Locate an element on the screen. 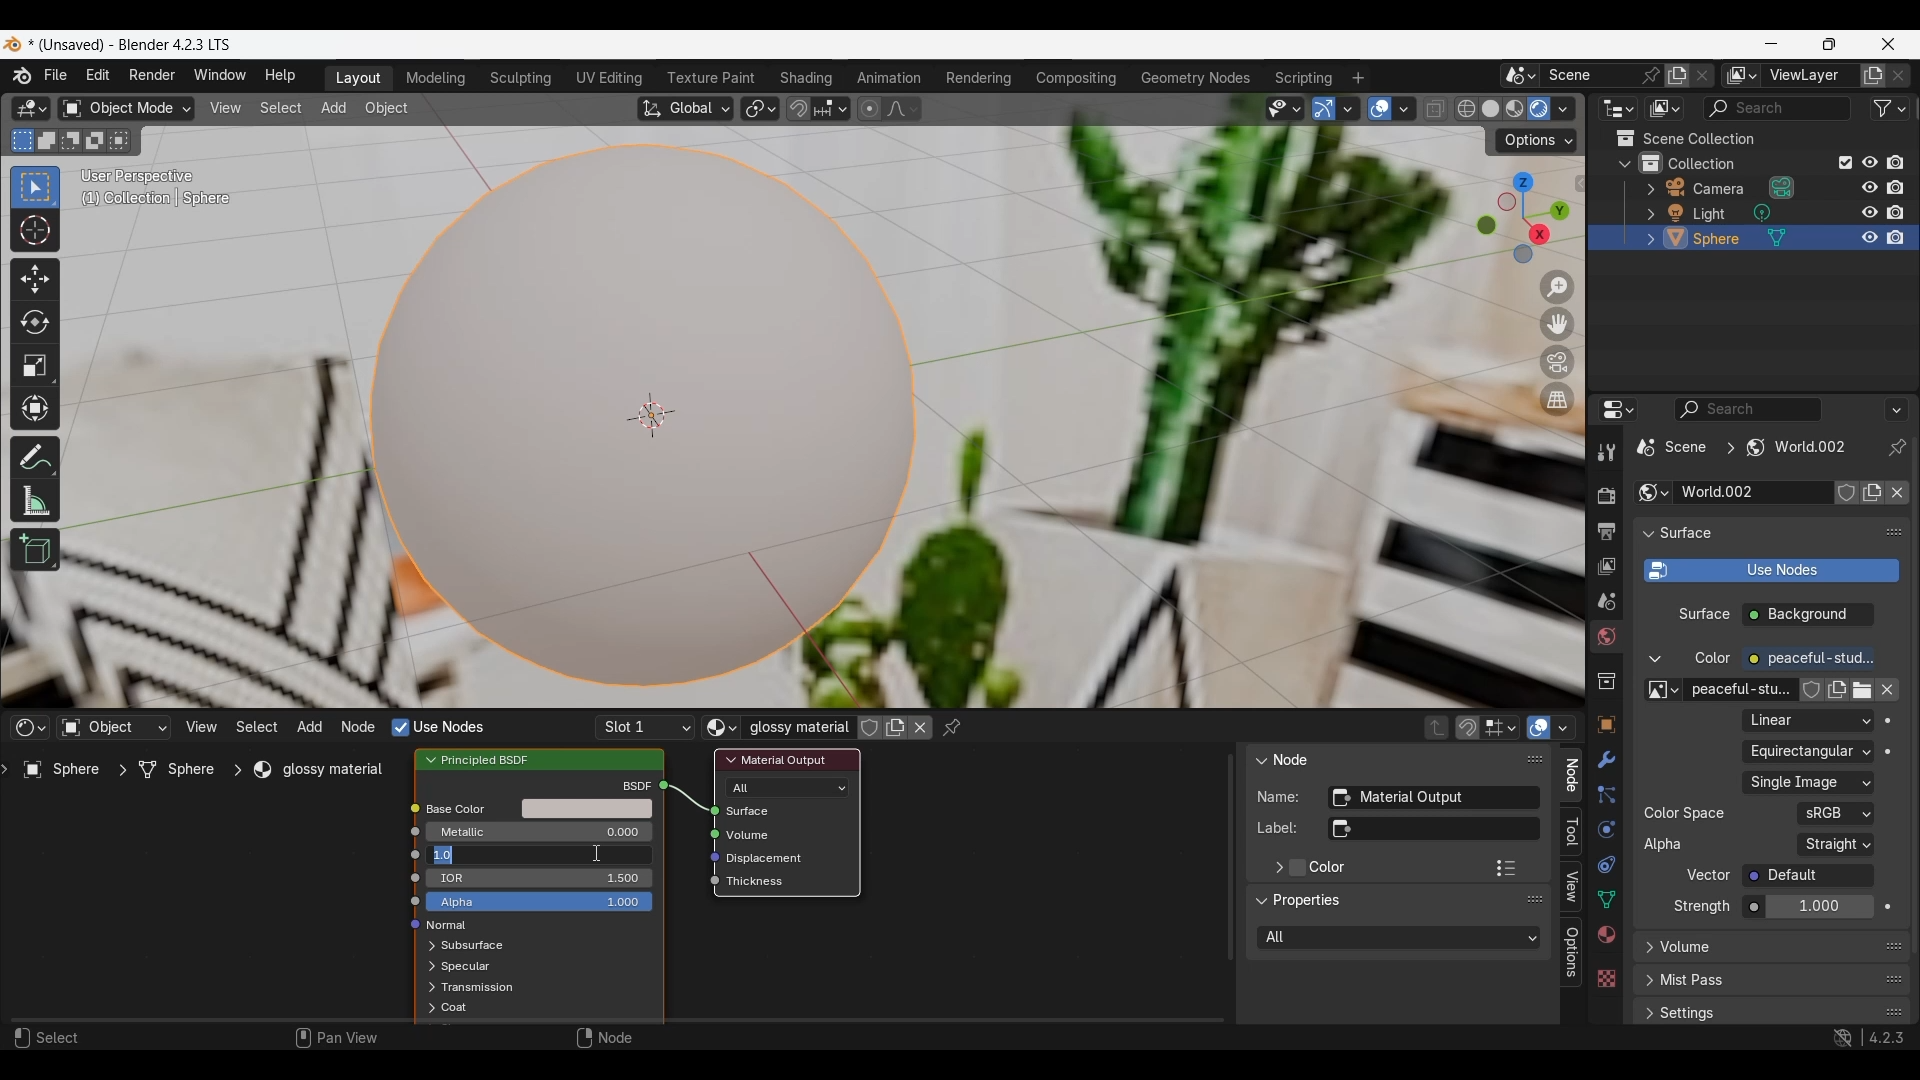  Collapse is located at coordinates (1655, 659).